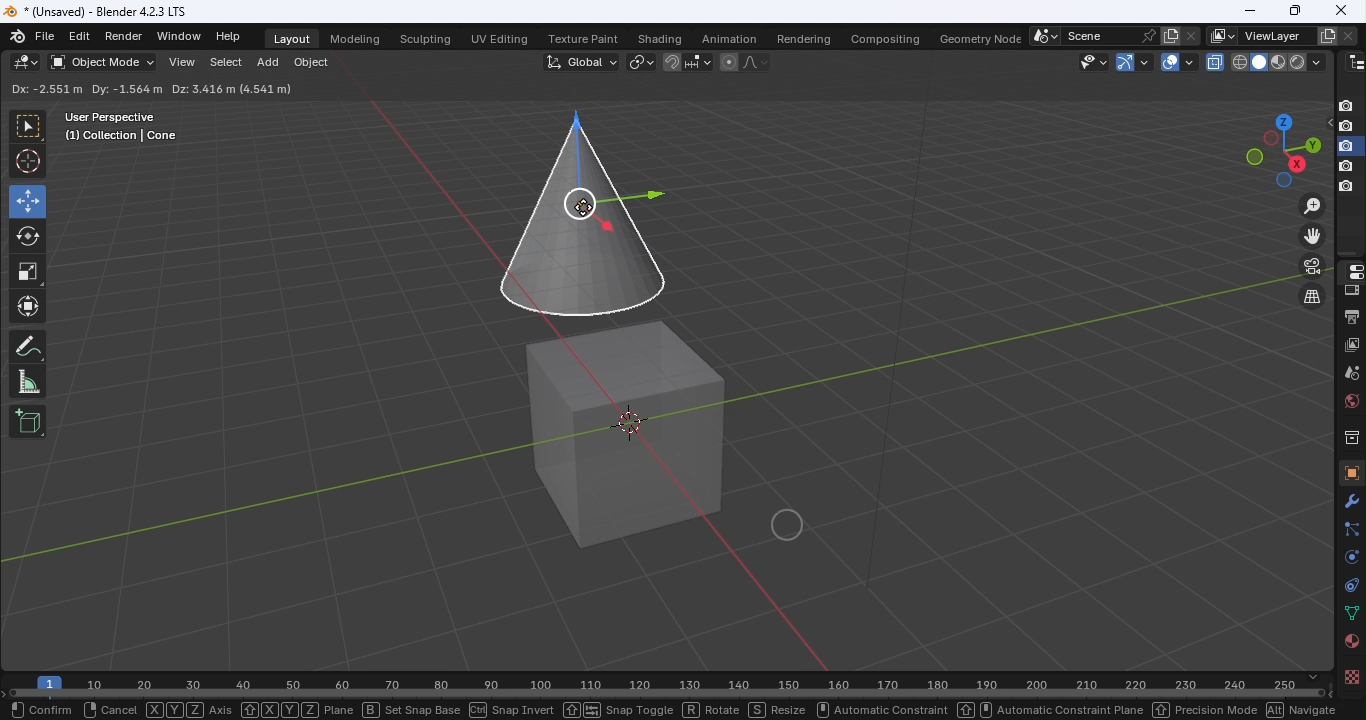  Describe the element at coordinates (29, 272) in the screenshot. I see `Scale` at that location.